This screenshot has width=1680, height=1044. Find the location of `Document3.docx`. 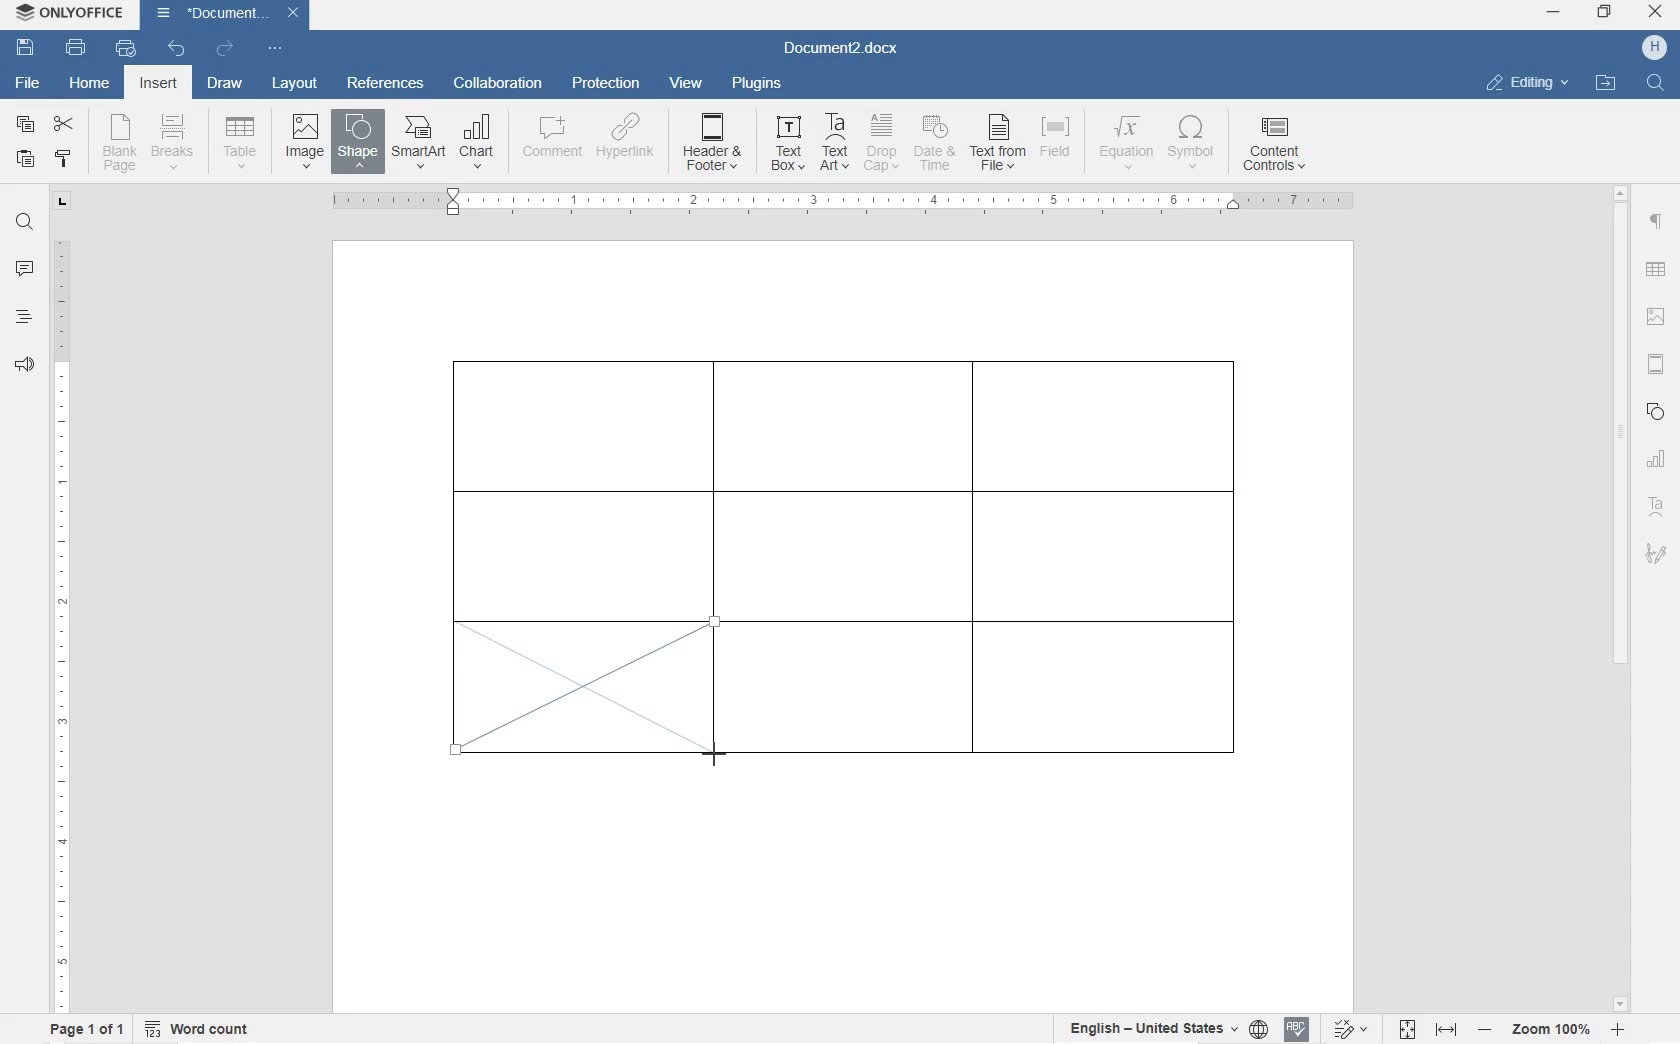

Document3.docx is located at coordinates (847, 50).